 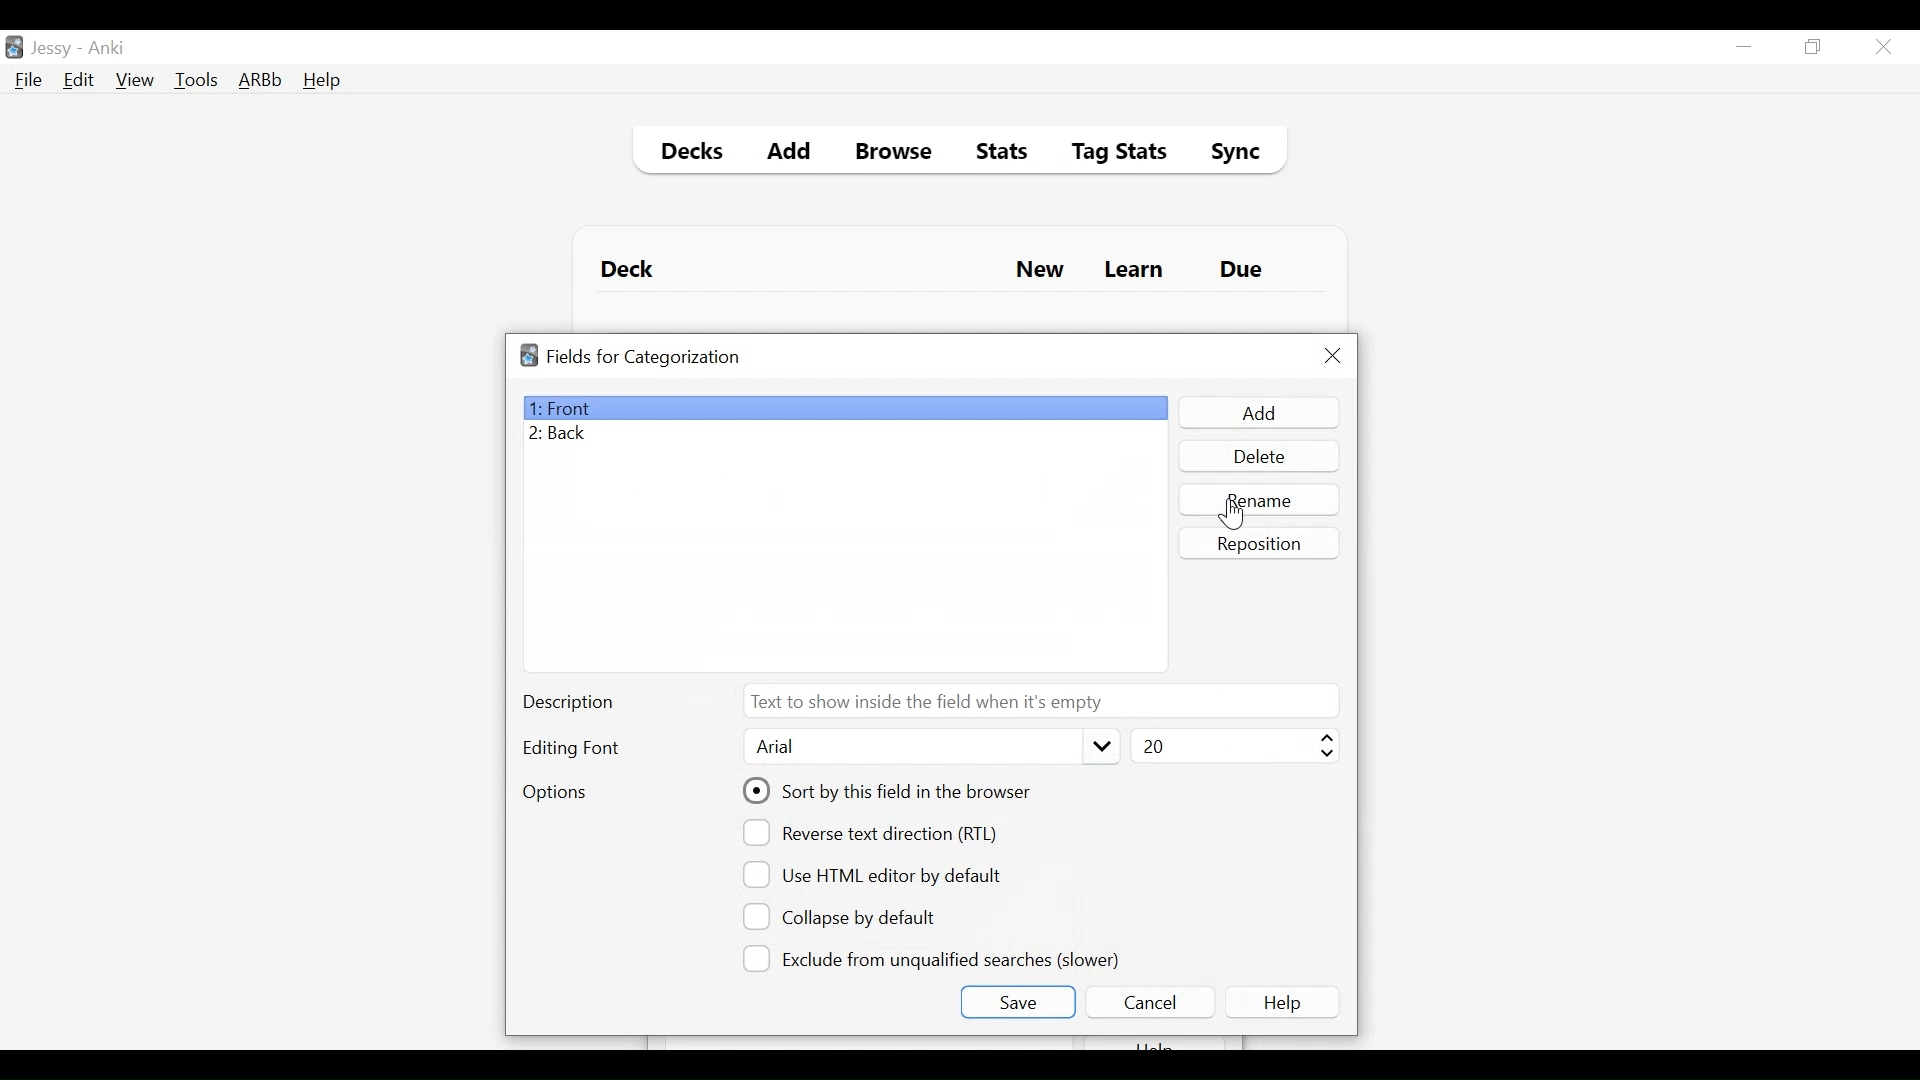 What do you see at coordinates (632, 270) in the screenshot?
I see `Deck` at bounding box center [632, 270].